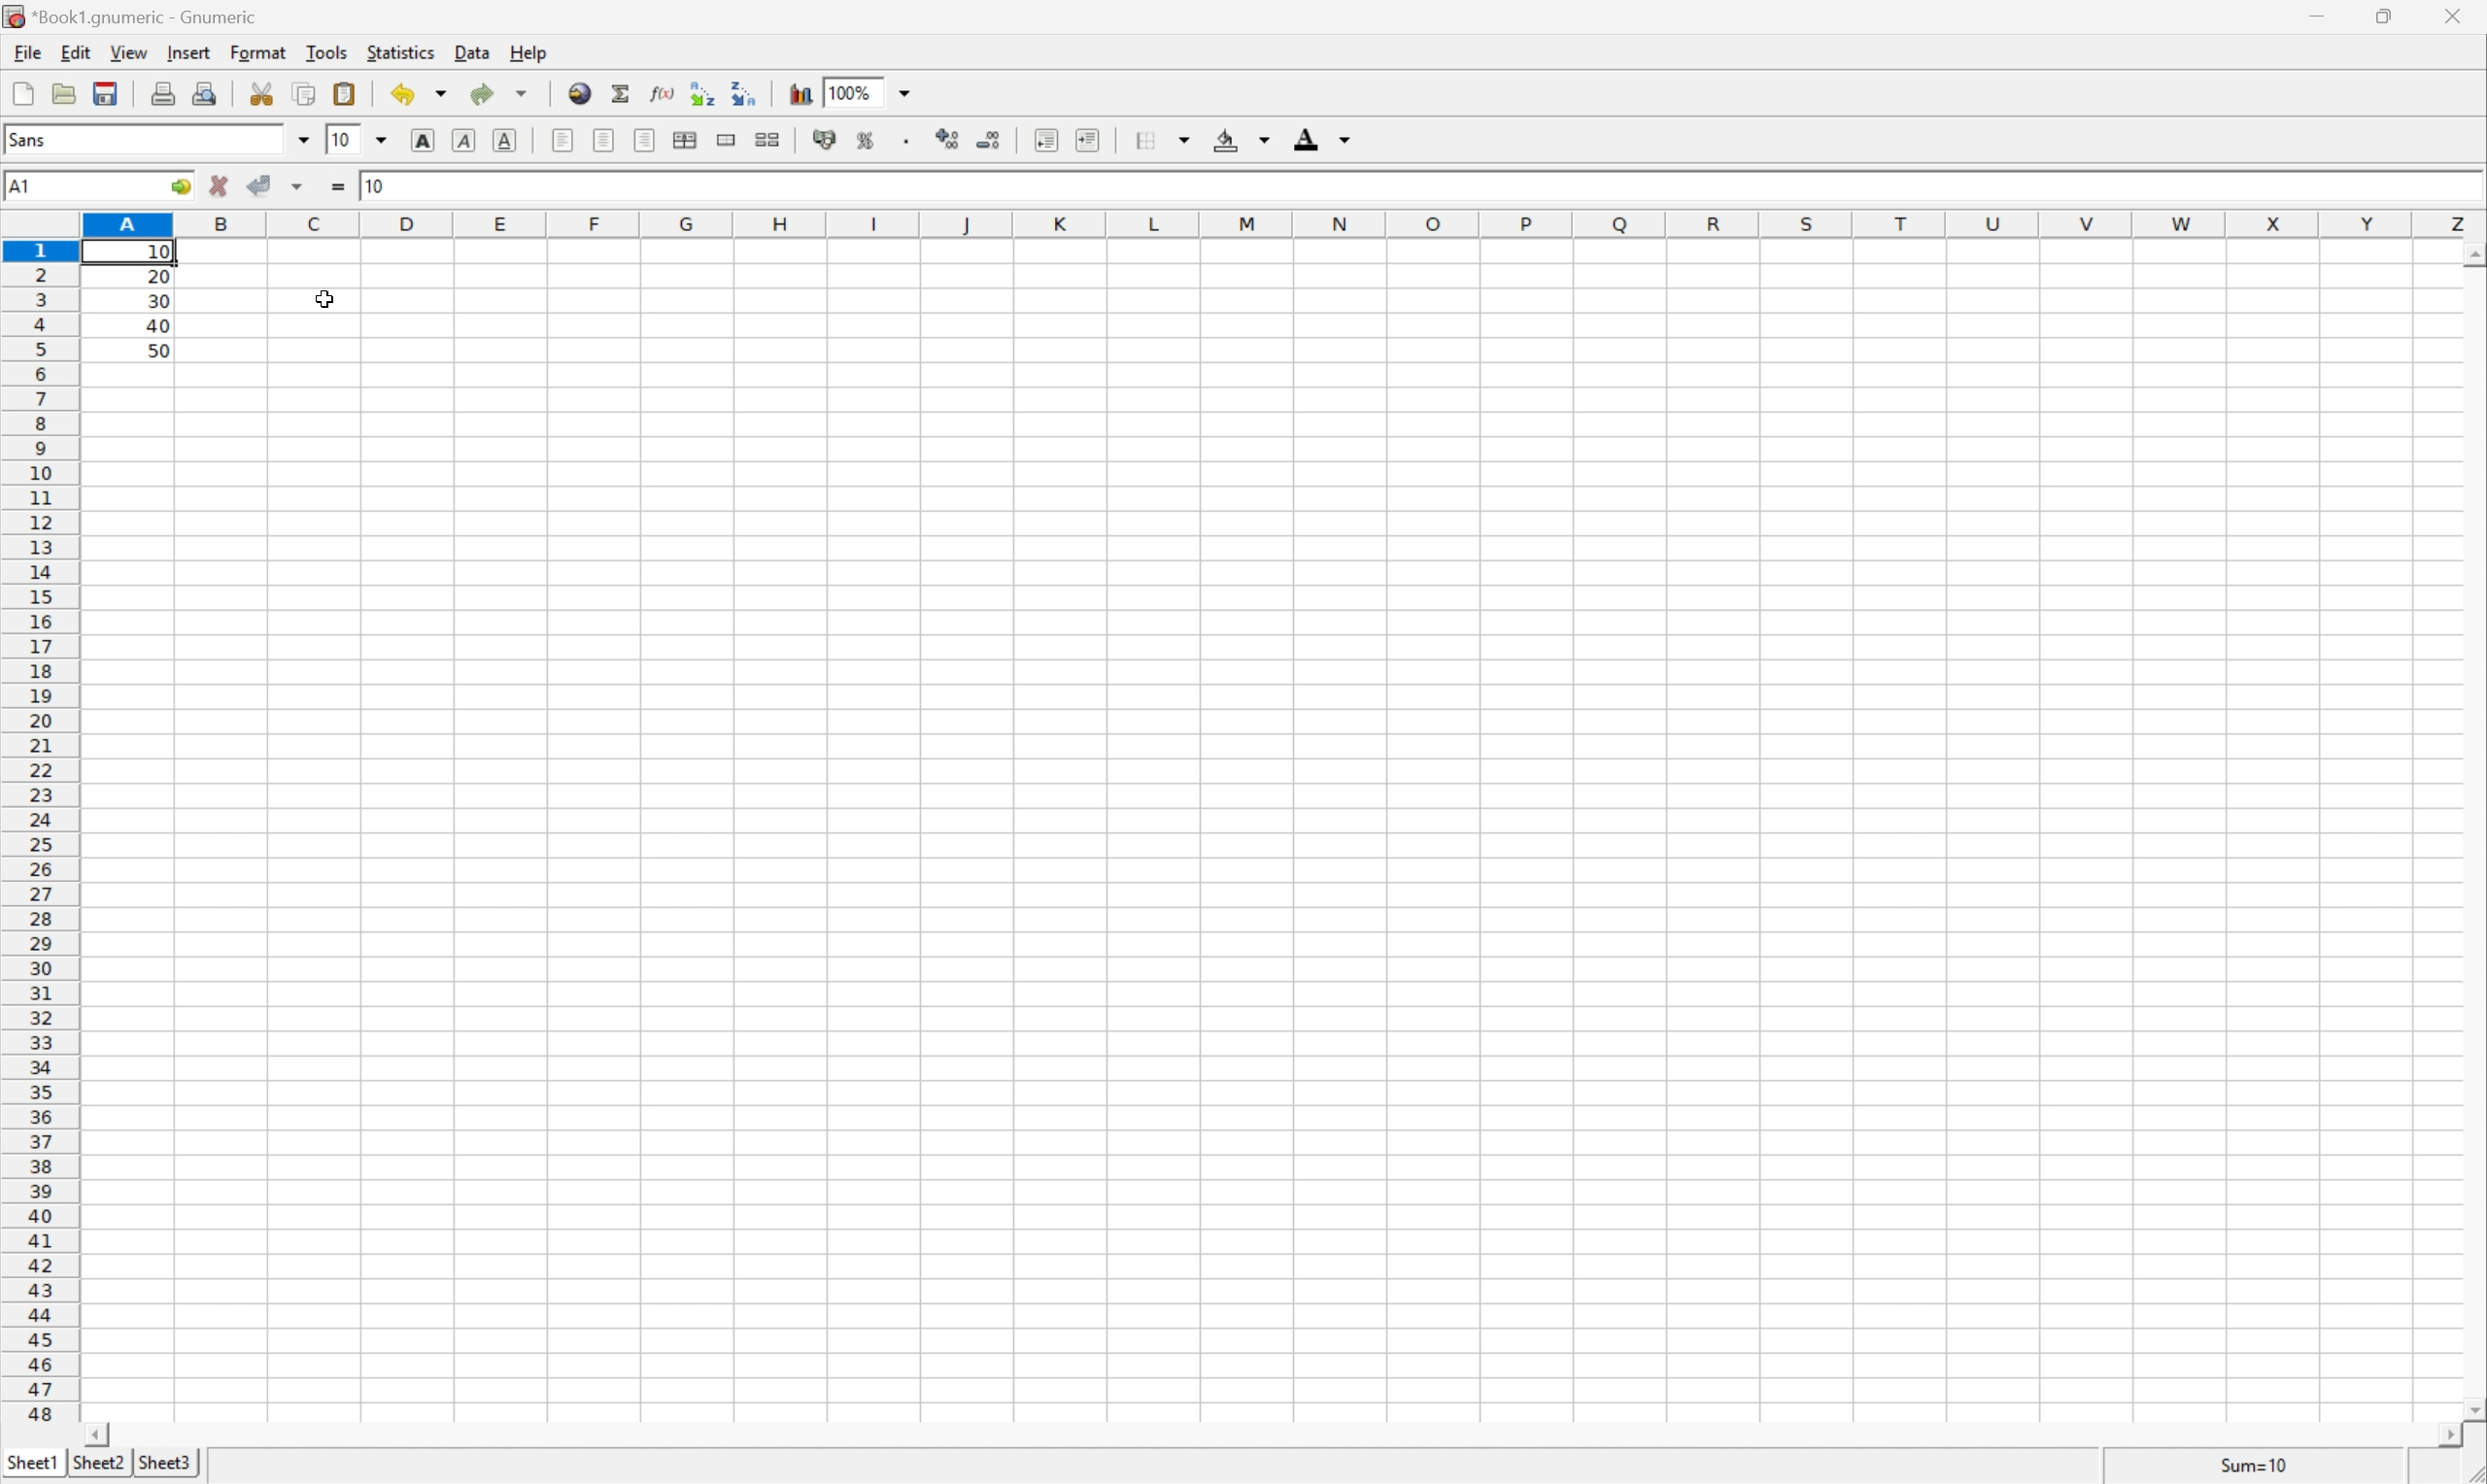 This screenshot has height=1484, width=2487. What do you see at coordinates (801, 93) in the screenshot?
I see `Insert a chart ` at bounding box center [801, 93].